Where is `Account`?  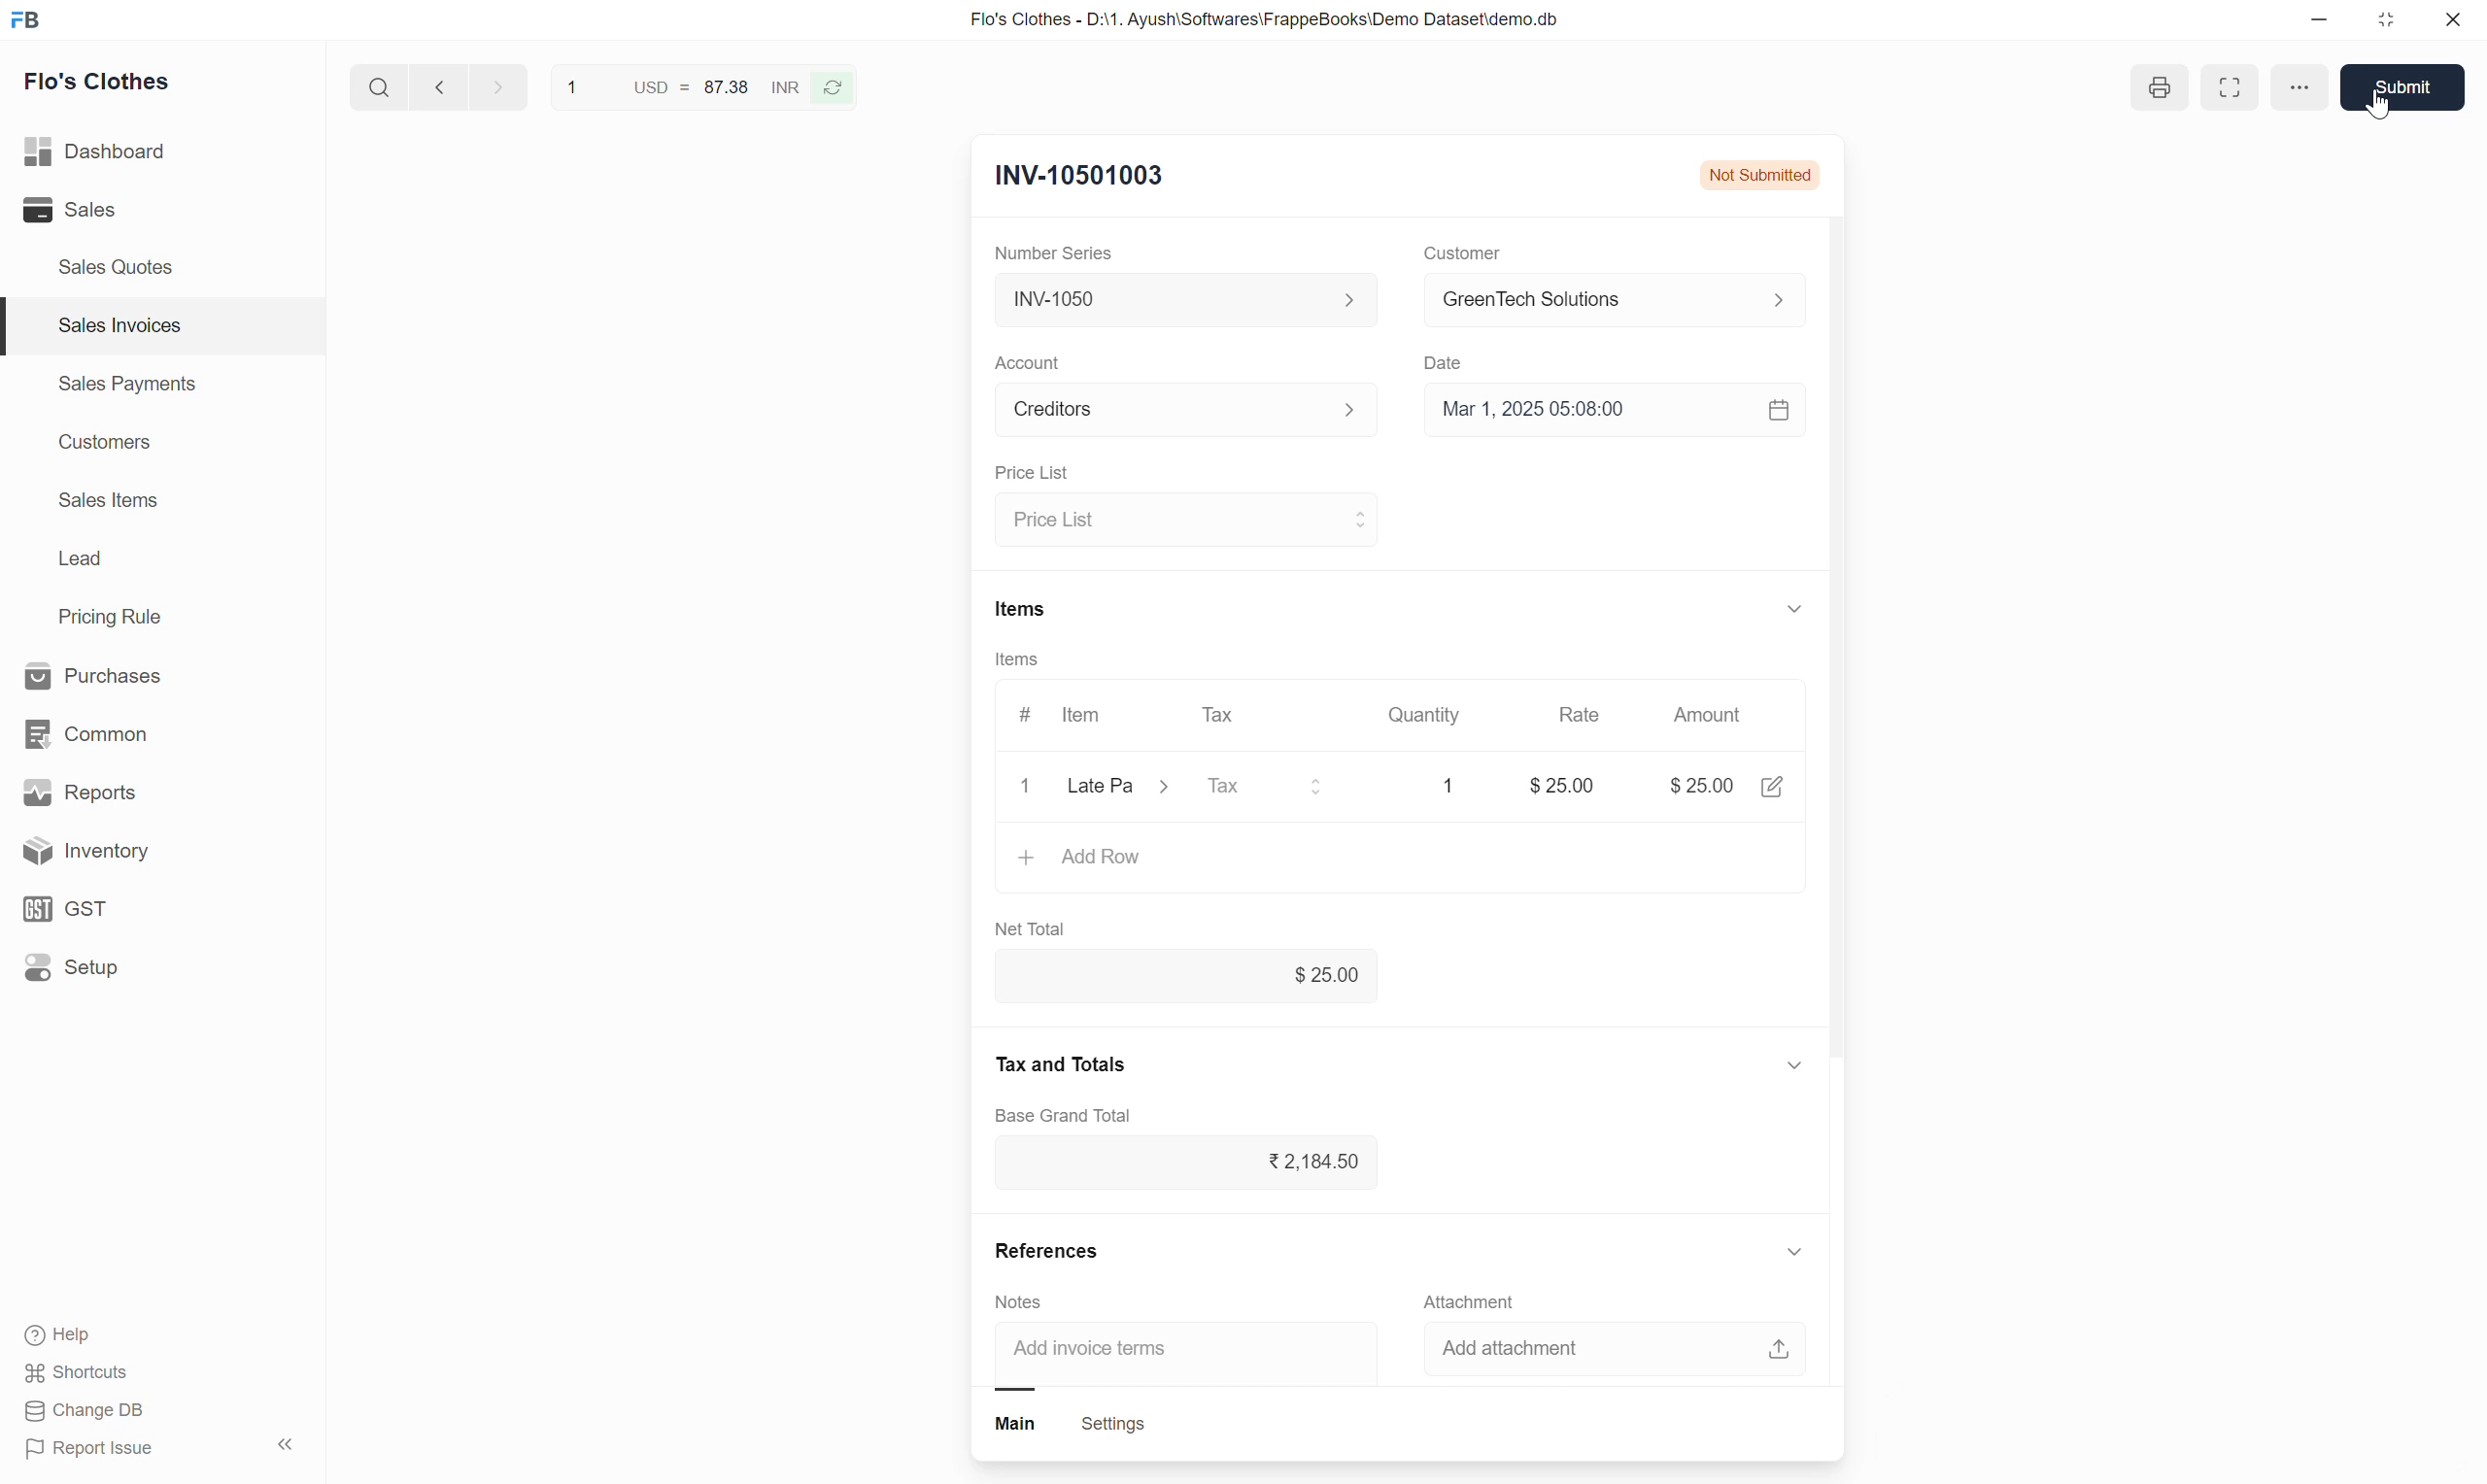
Account is located at coordinates (1031, 363).